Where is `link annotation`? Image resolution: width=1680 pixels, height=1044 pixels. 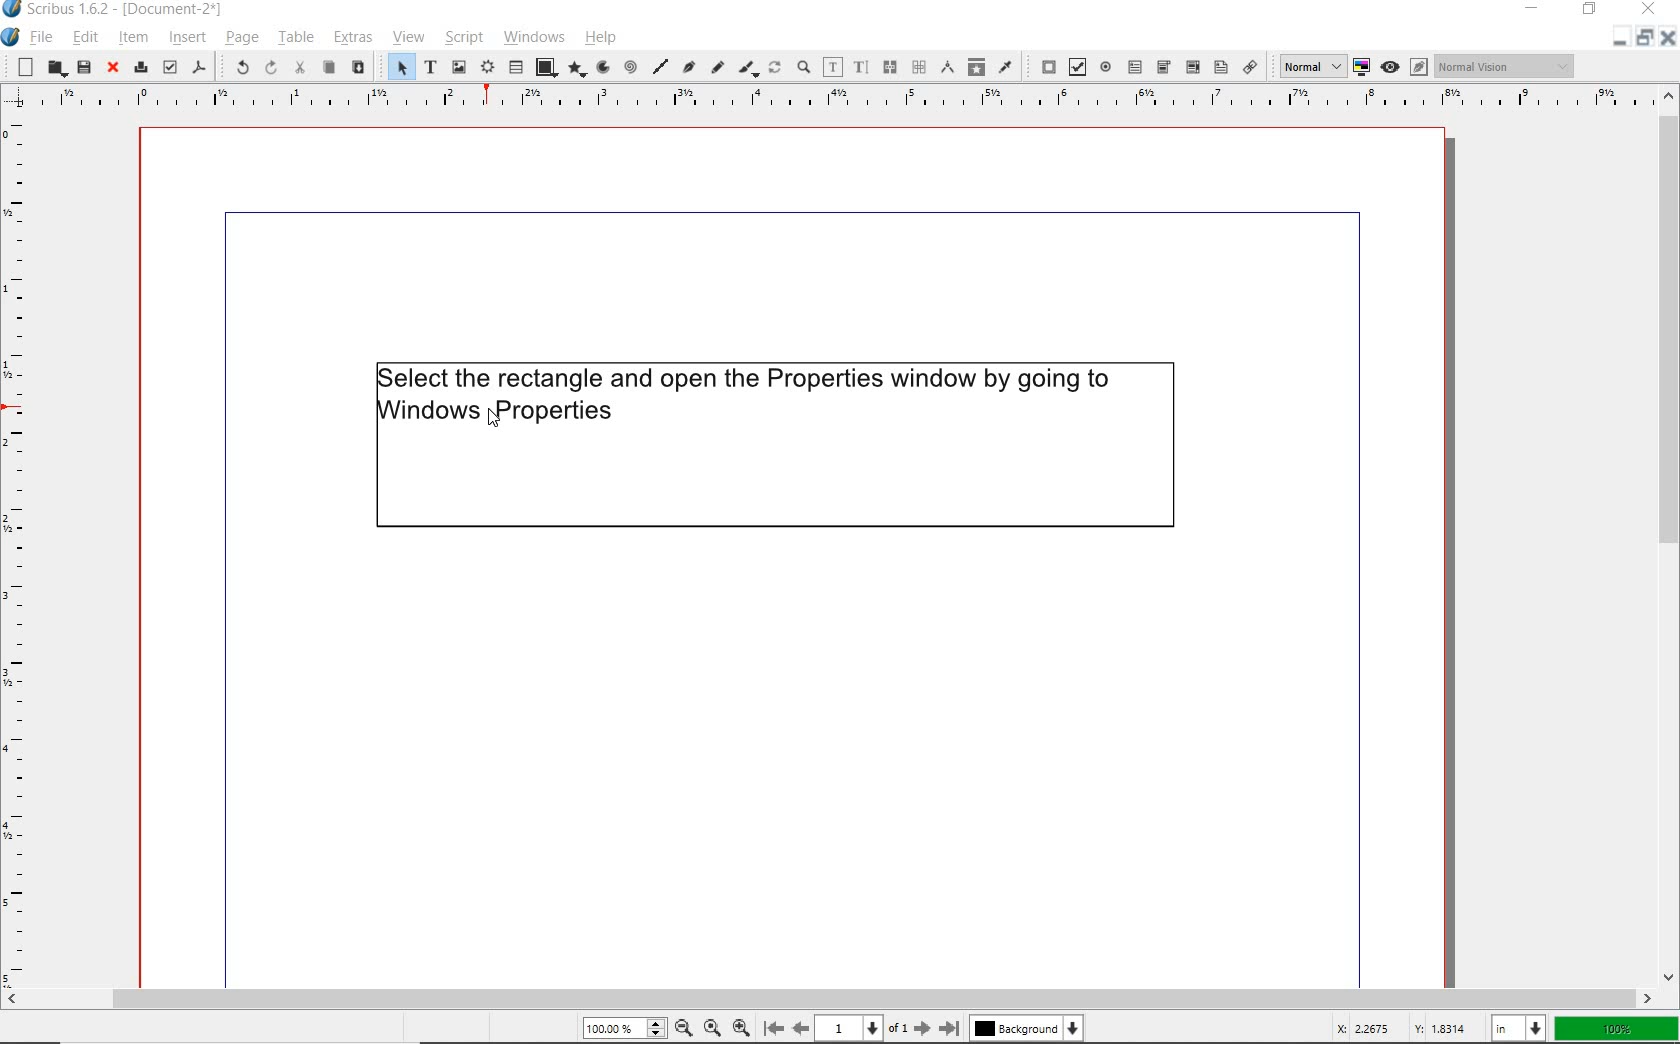
link annotation is located at coordinates (1251, 66).